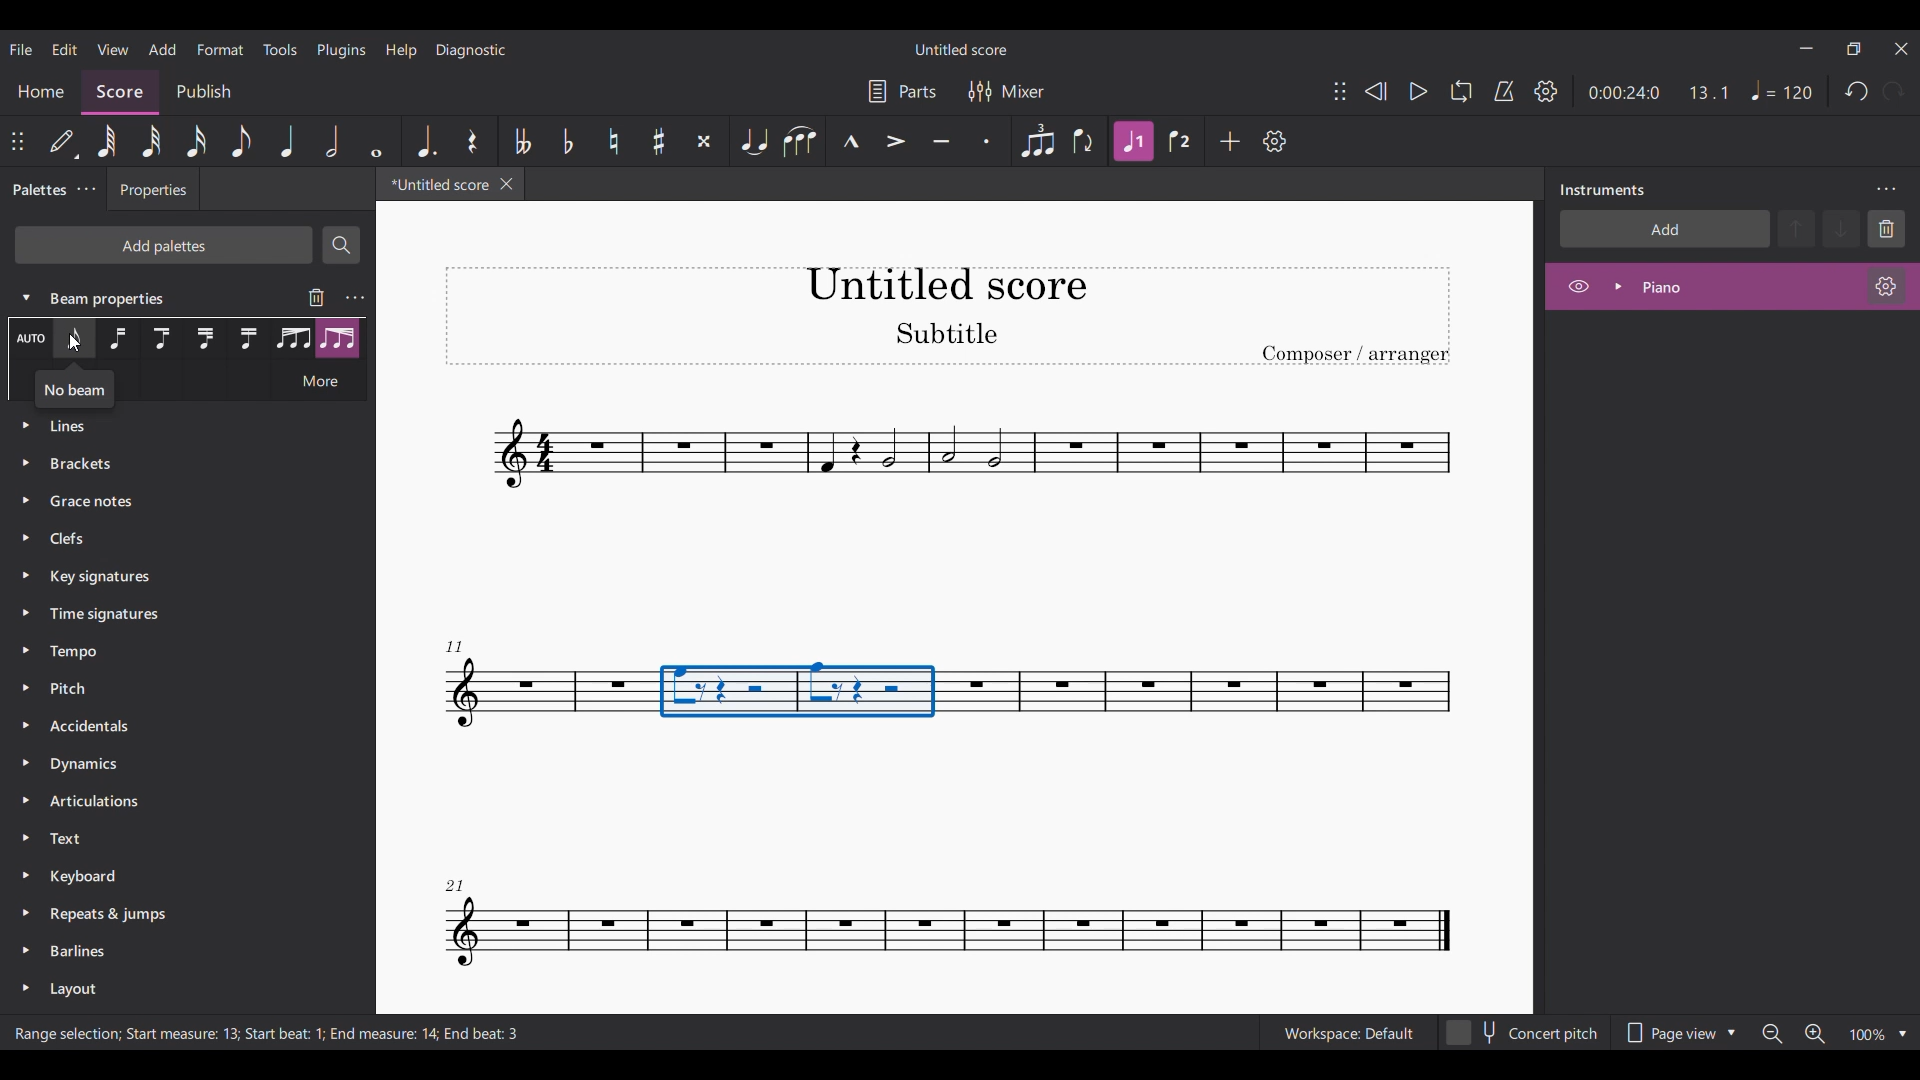  What do you see at coordinates (332, 141) in the screenshot?
I see `Half note` at bounding box center [332, 141].